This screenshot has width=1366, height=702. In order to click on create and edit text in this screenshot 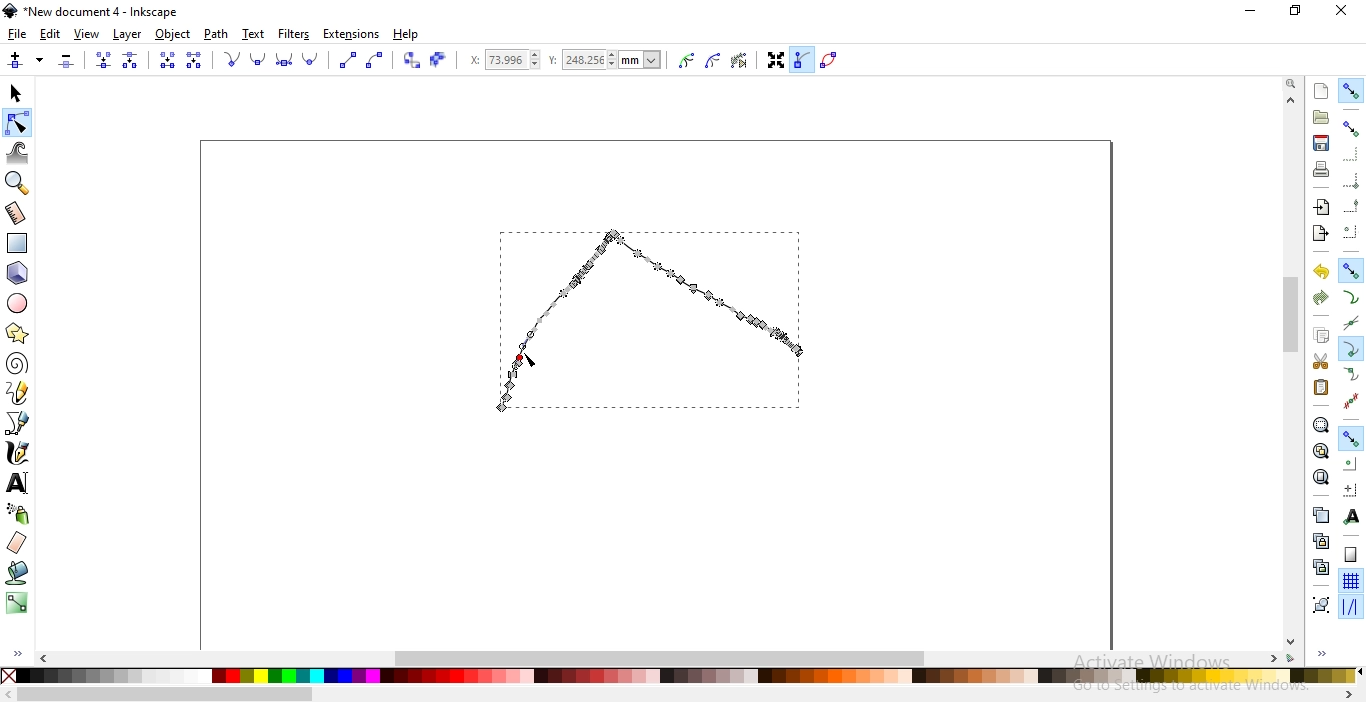, I will do `click(18, 484)`.